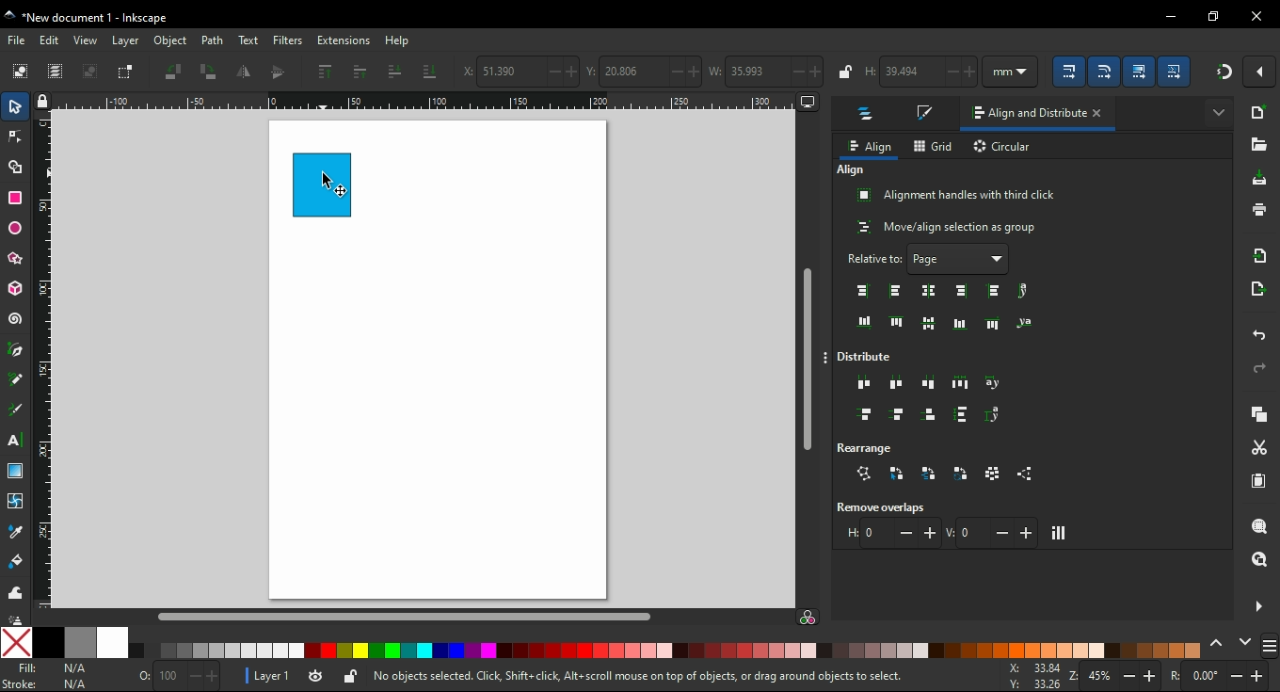 This screenshot has height=692, width=1280. I want to click on layer, so click(126, 41).